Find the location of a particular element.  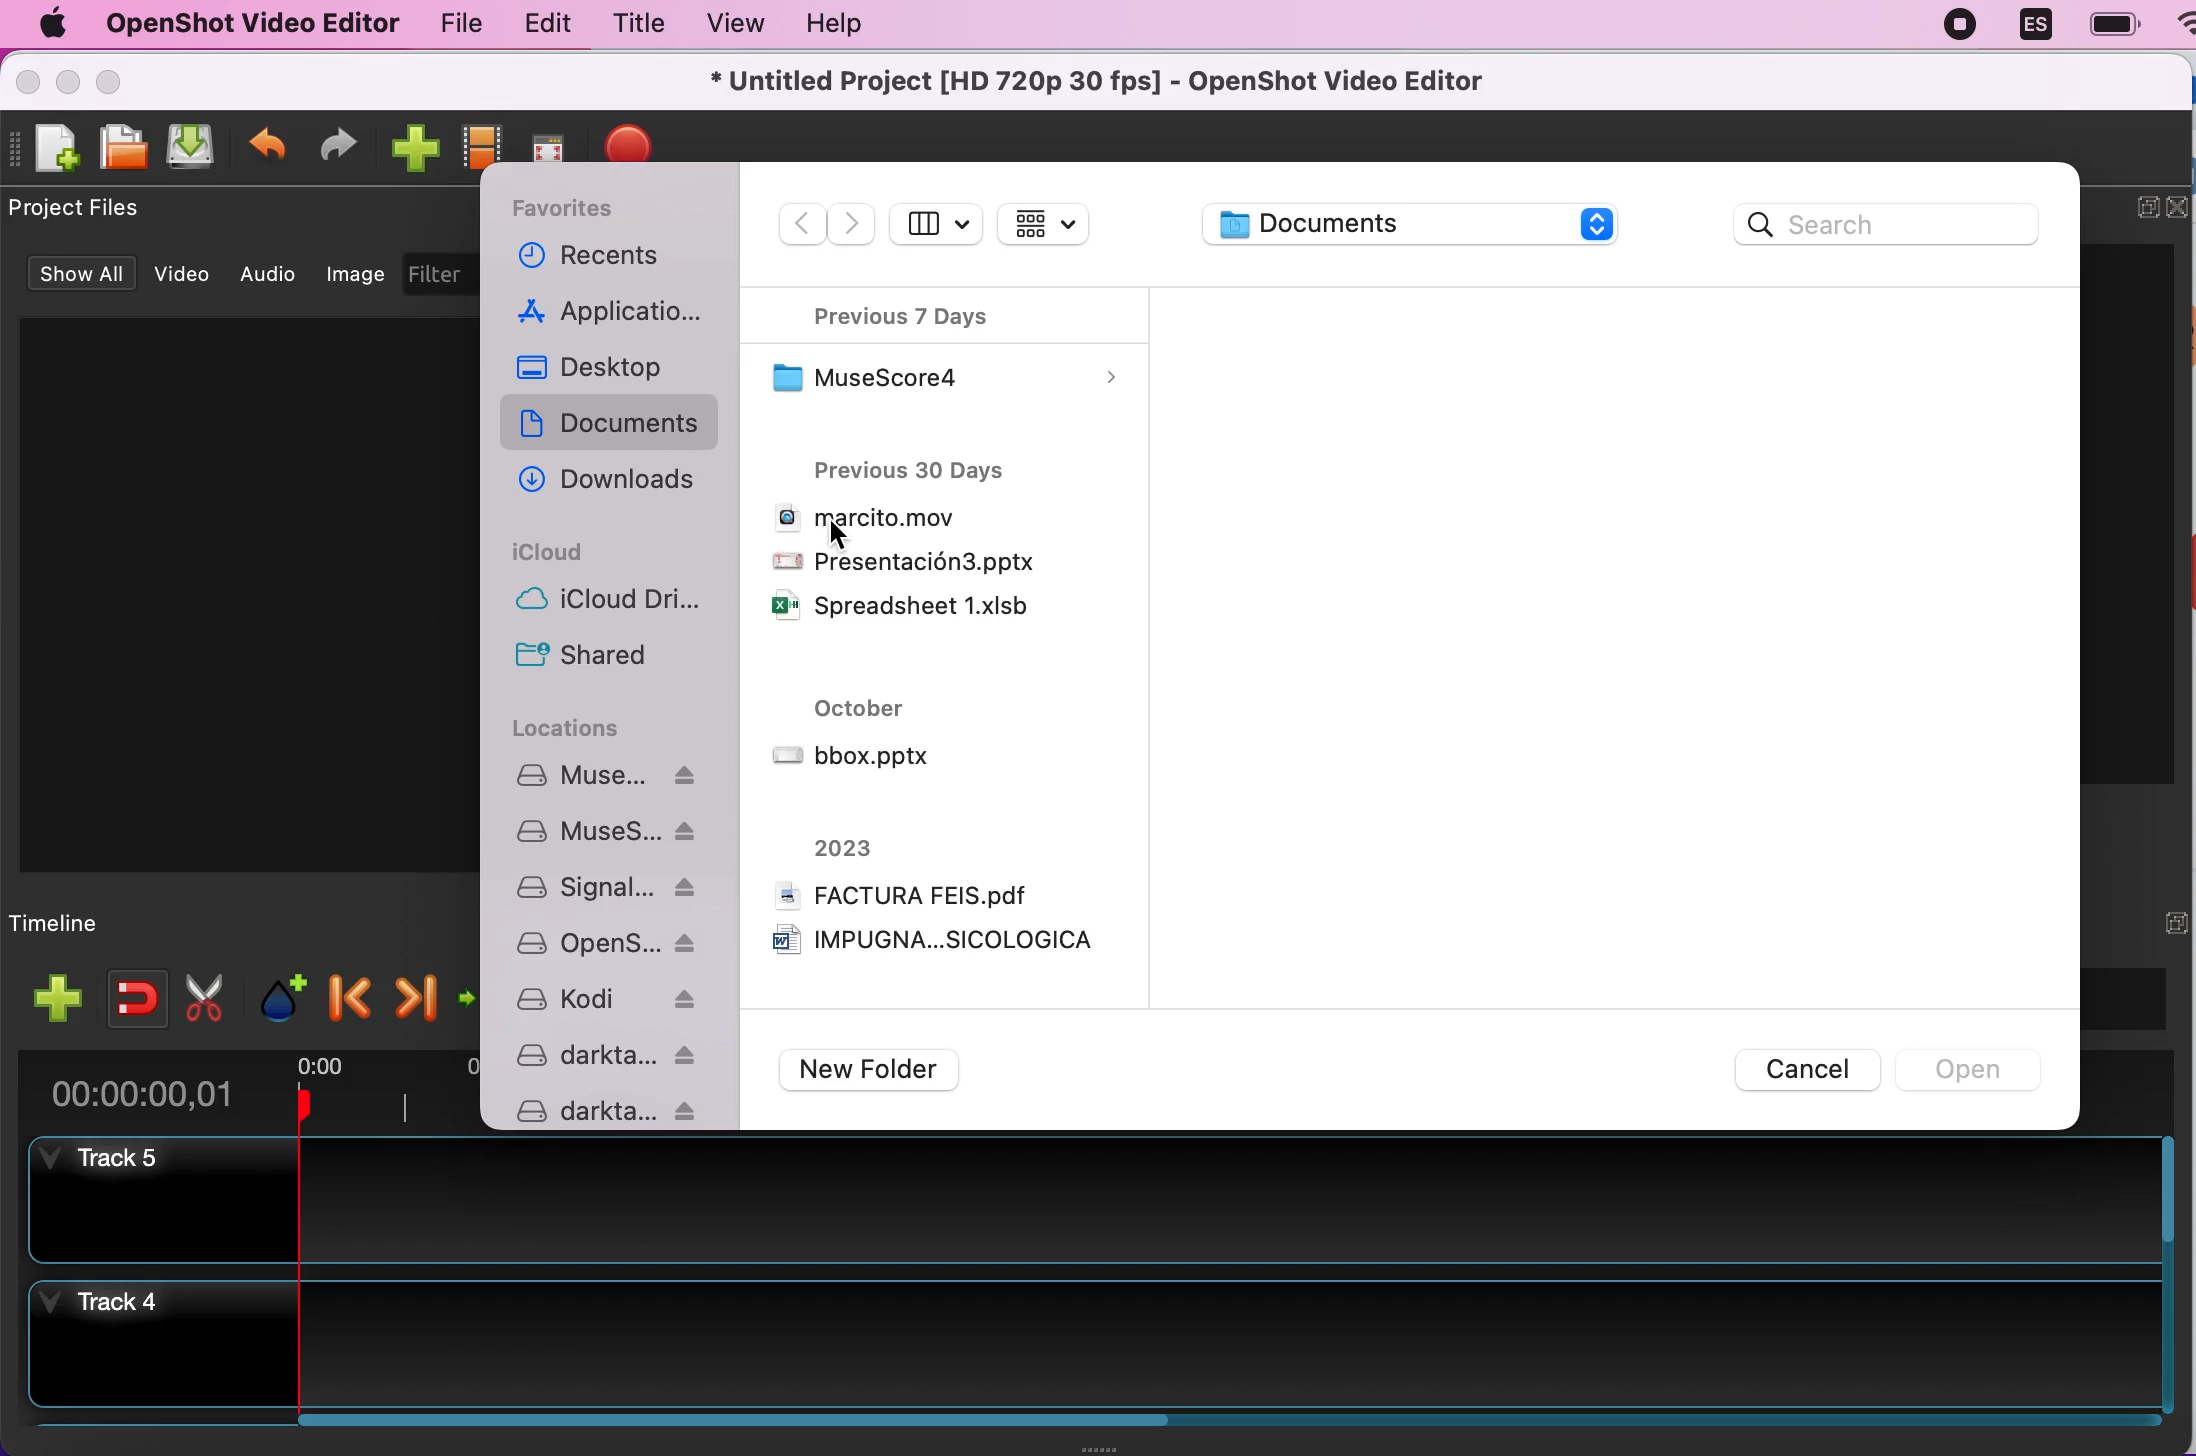

Presentacion3.pptx is located at coordinates (904, 561).